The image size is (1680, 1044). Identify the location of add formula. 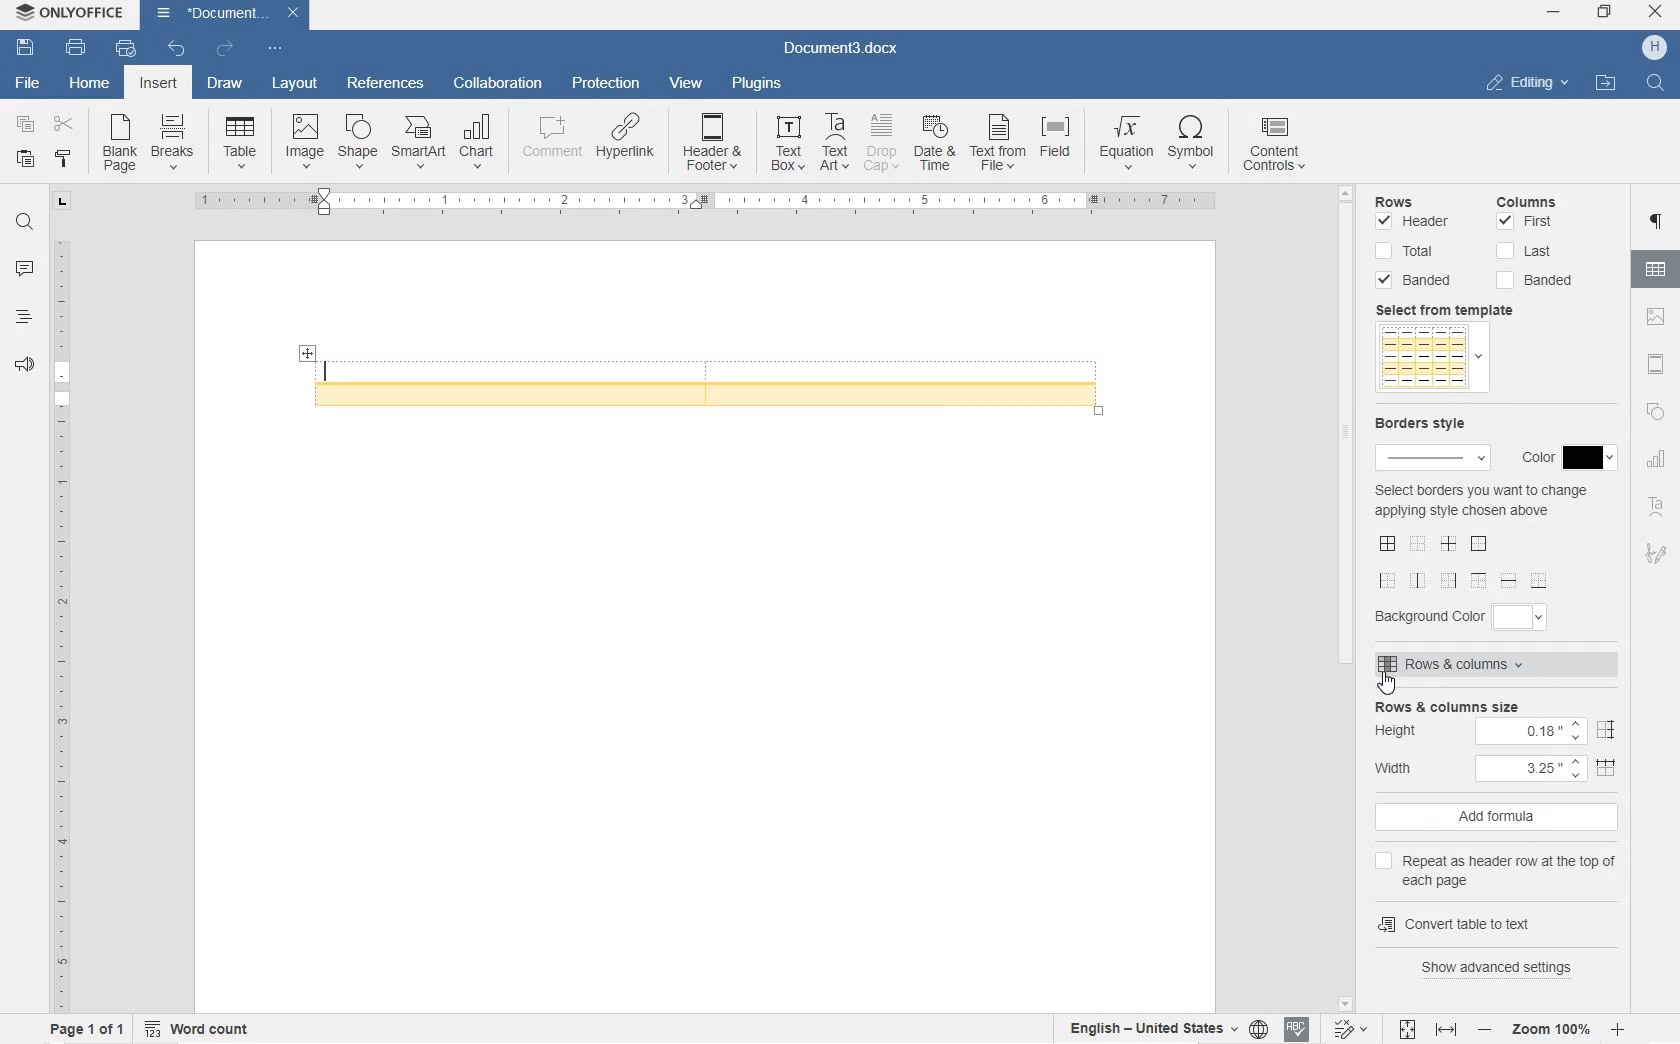
(1499, 818).